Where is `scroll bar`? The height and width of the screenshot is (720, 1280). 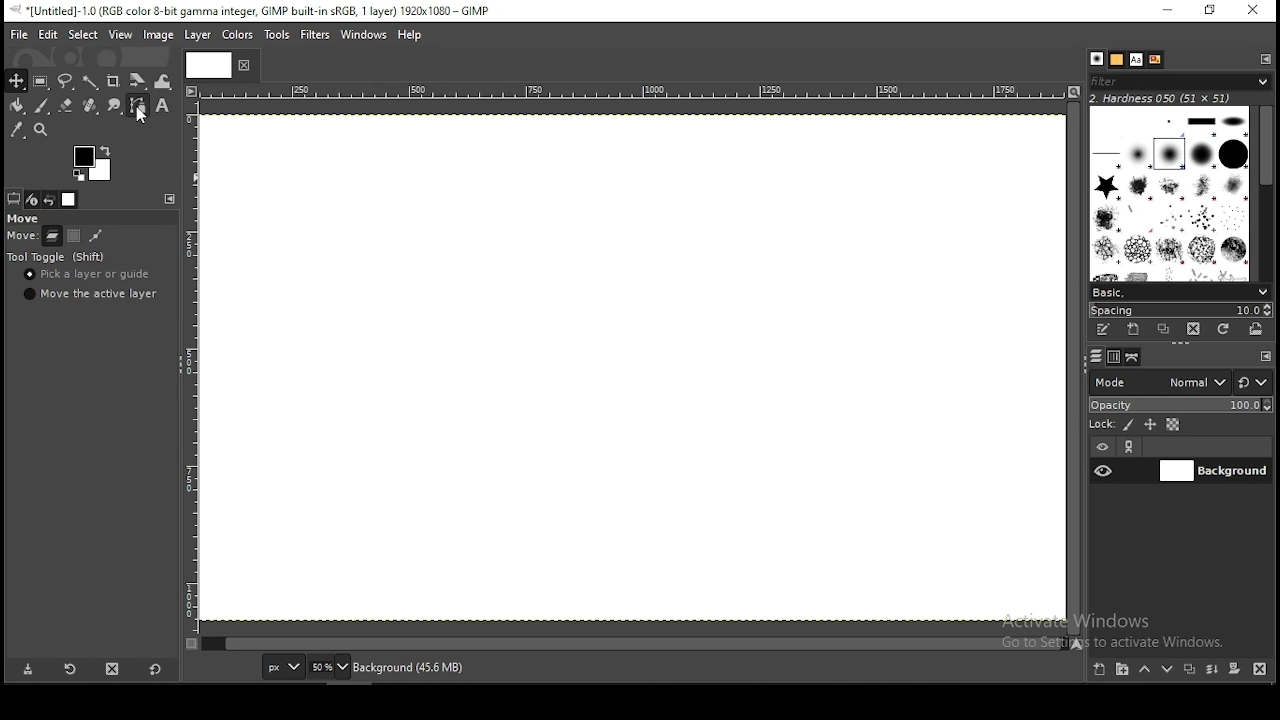
scroll bar is located at coordinates (1073, 368).